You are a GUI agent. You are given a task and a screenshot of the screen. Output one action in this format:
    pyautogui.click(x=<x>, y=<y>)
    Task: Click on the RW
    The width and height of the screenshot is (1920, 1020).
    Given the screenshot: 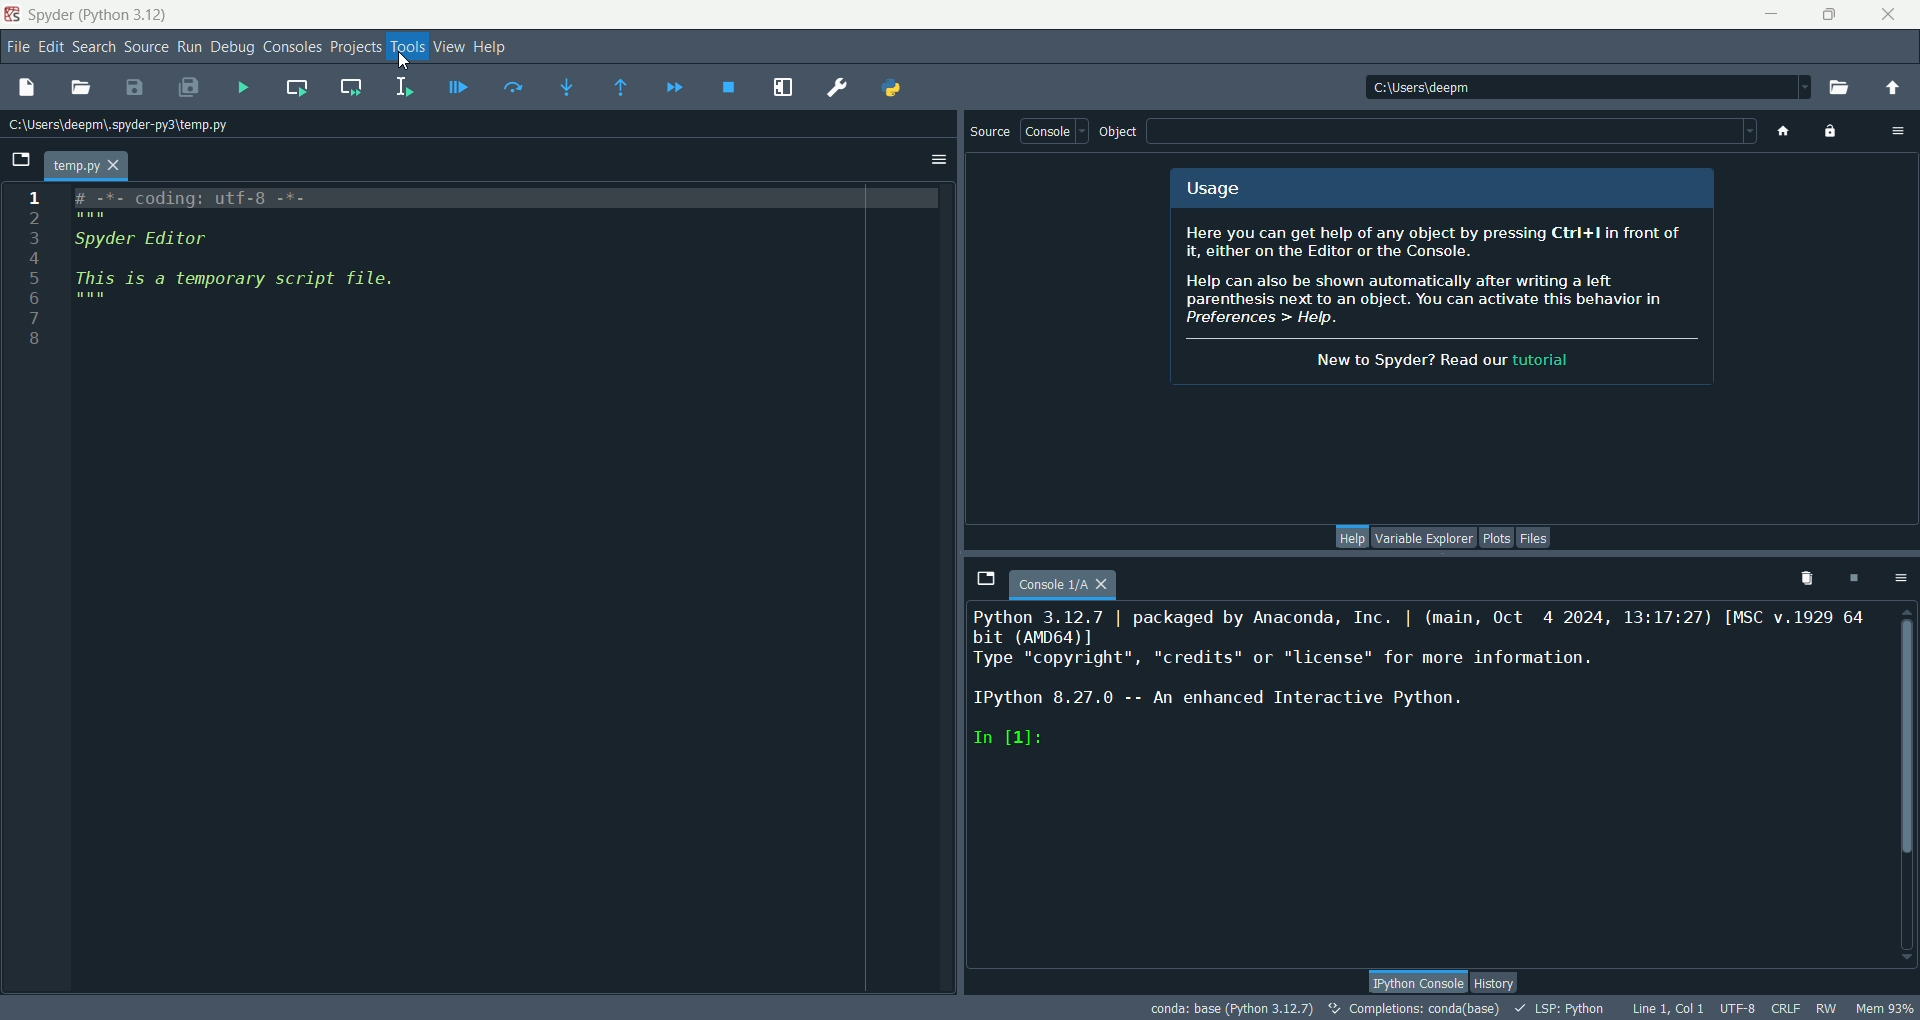 What is the action you would take?
    pyautogui.click(x=1826, y=1010)
    